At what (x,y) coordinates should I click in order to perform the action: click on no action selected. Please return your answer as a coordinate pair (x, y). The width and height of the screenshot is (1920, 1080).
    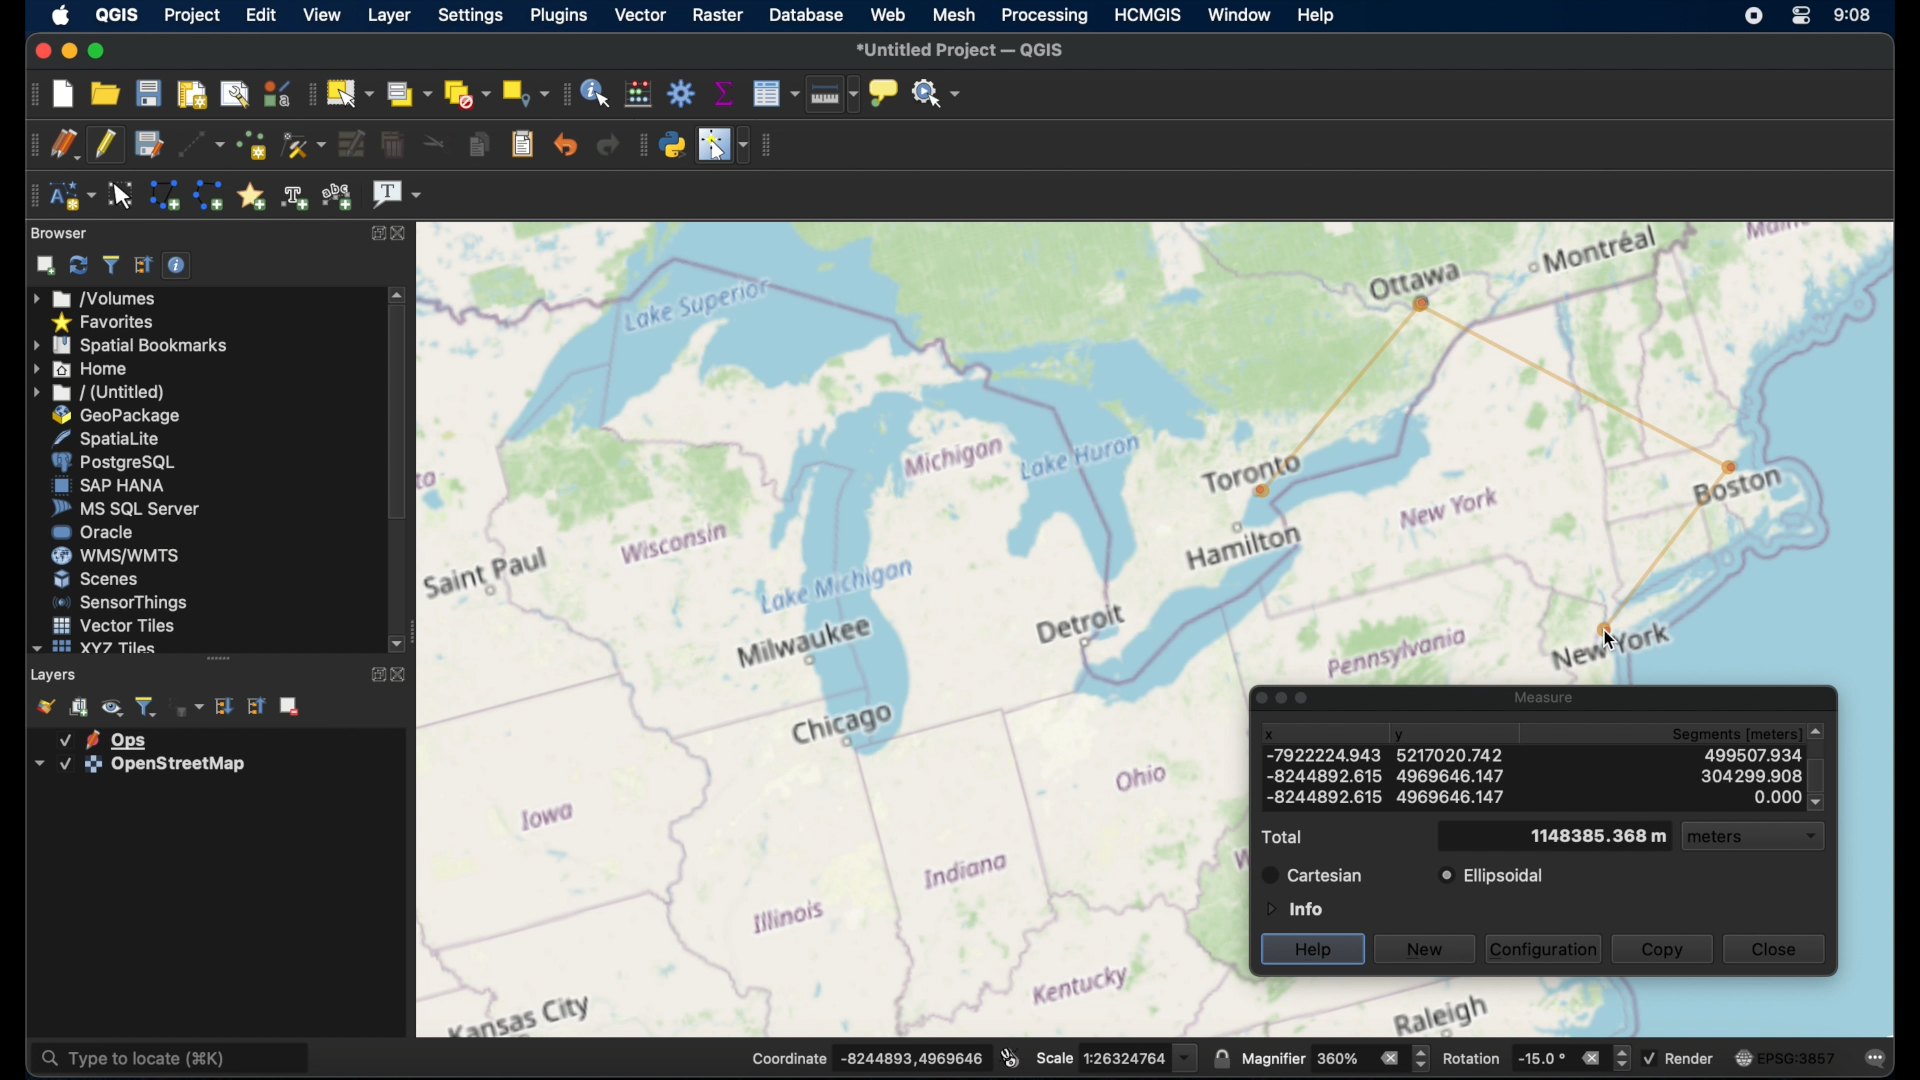
    Looking at the image, I should click on (937, 91).